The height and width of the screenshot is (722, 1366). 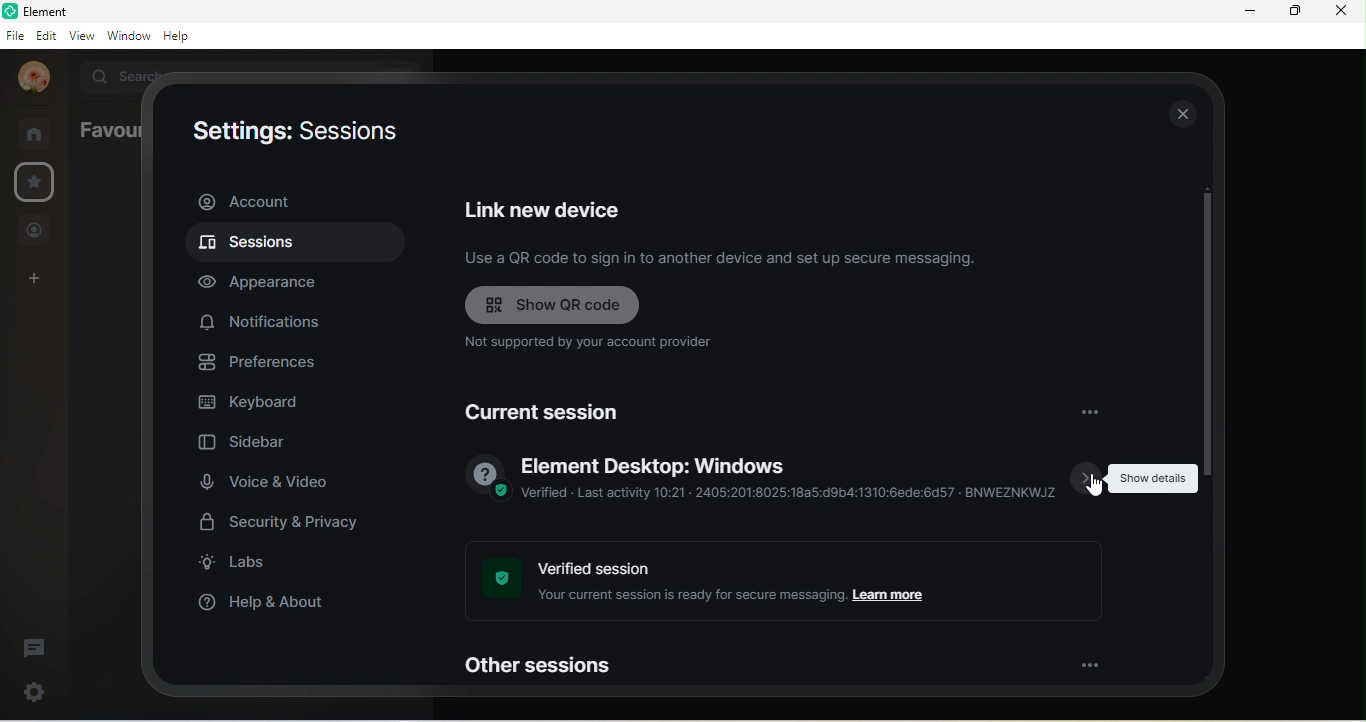 I want to click on settings, so click(x=31, y=691).